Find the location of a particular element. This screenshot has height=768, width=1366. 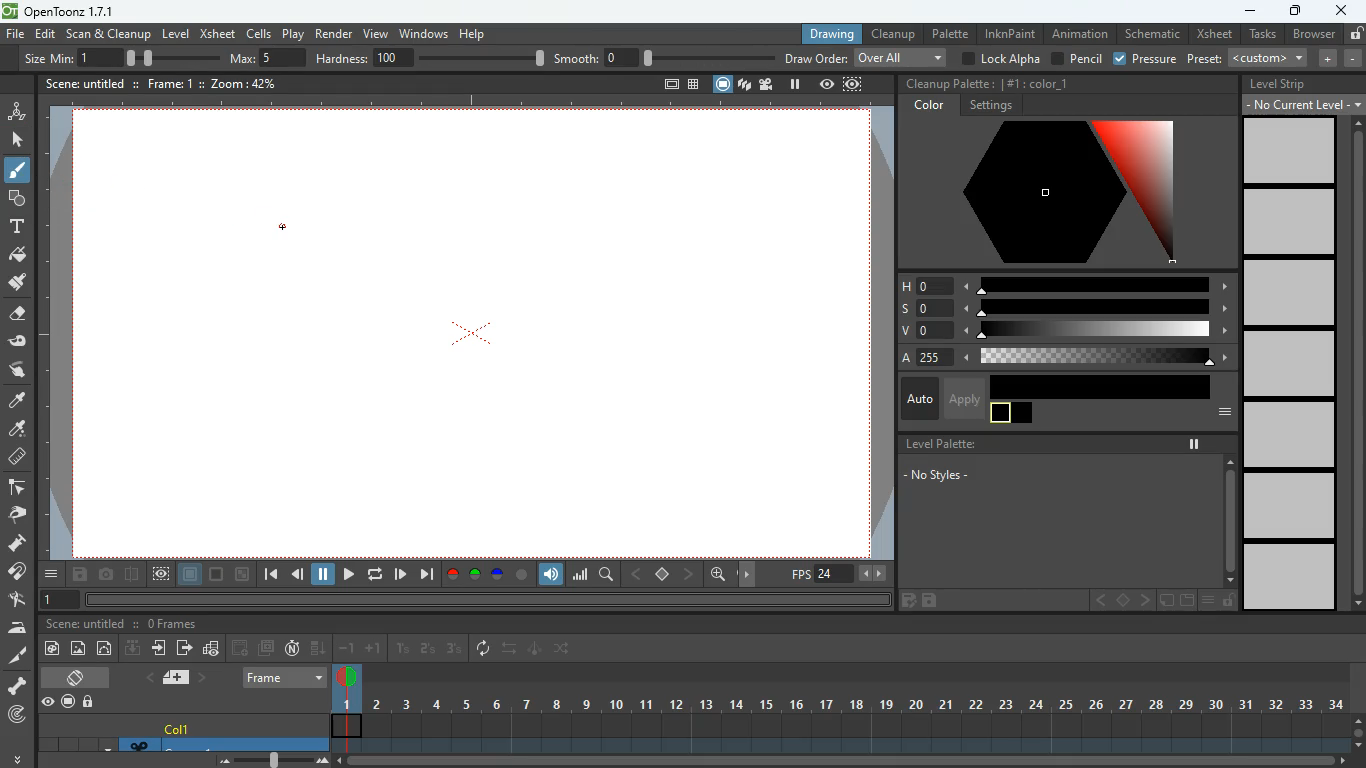

camera is located at coordinates (108, 575).